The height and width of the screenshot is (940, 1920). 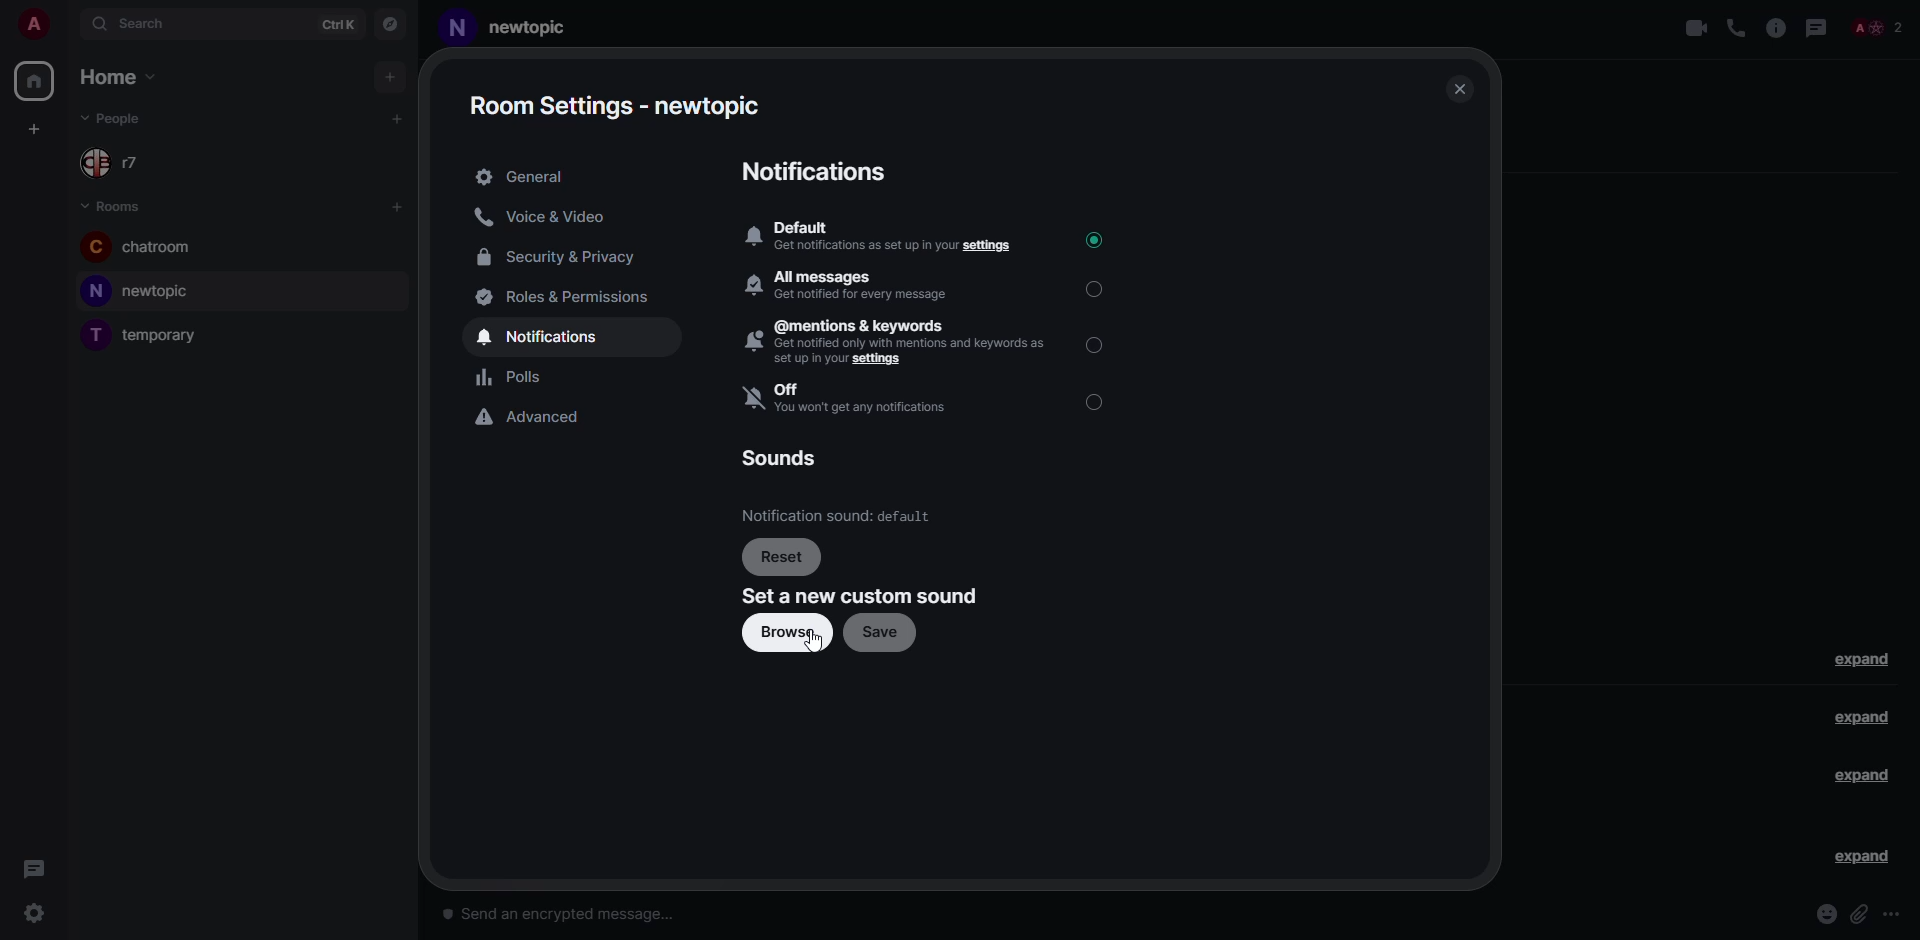 I want to click on add, so click(x=393, y=81).